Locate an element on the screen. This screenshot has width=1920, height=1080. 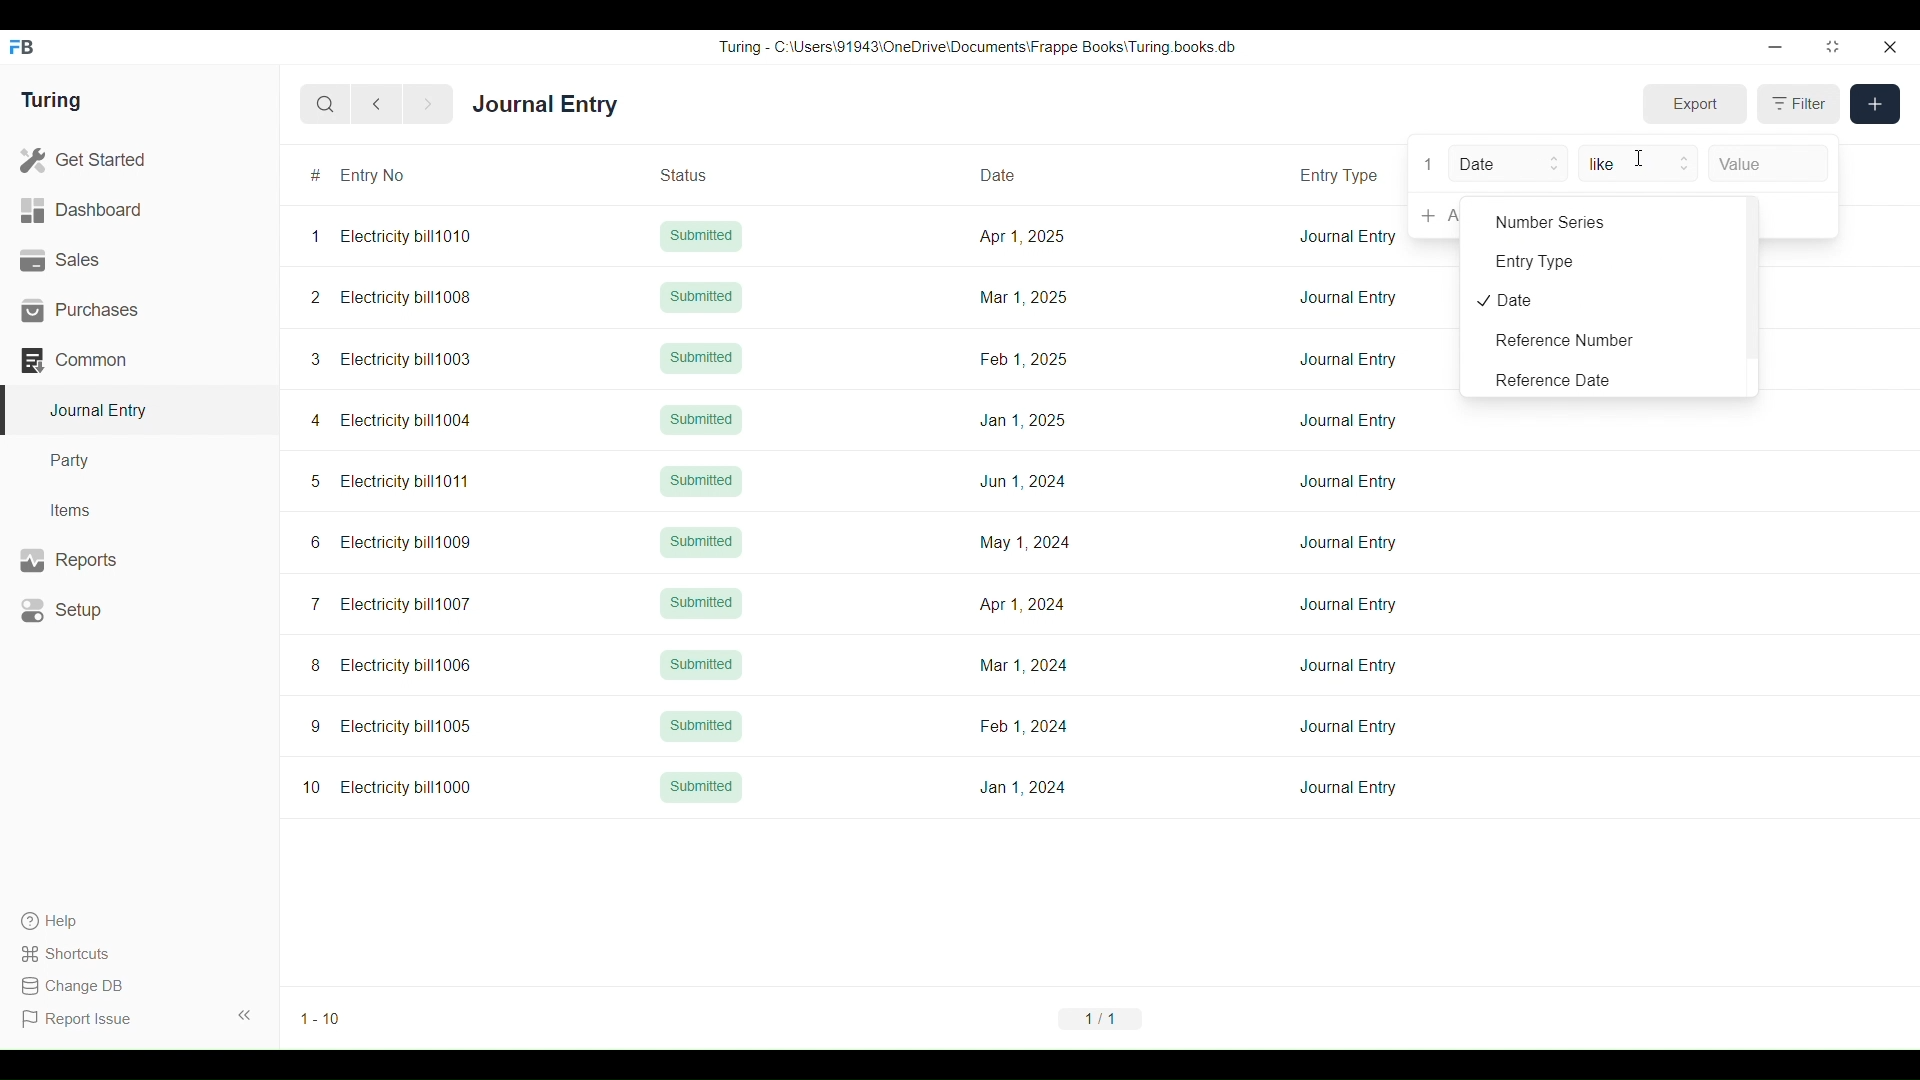
Journal Entry is located at coordinates (1348, 727).